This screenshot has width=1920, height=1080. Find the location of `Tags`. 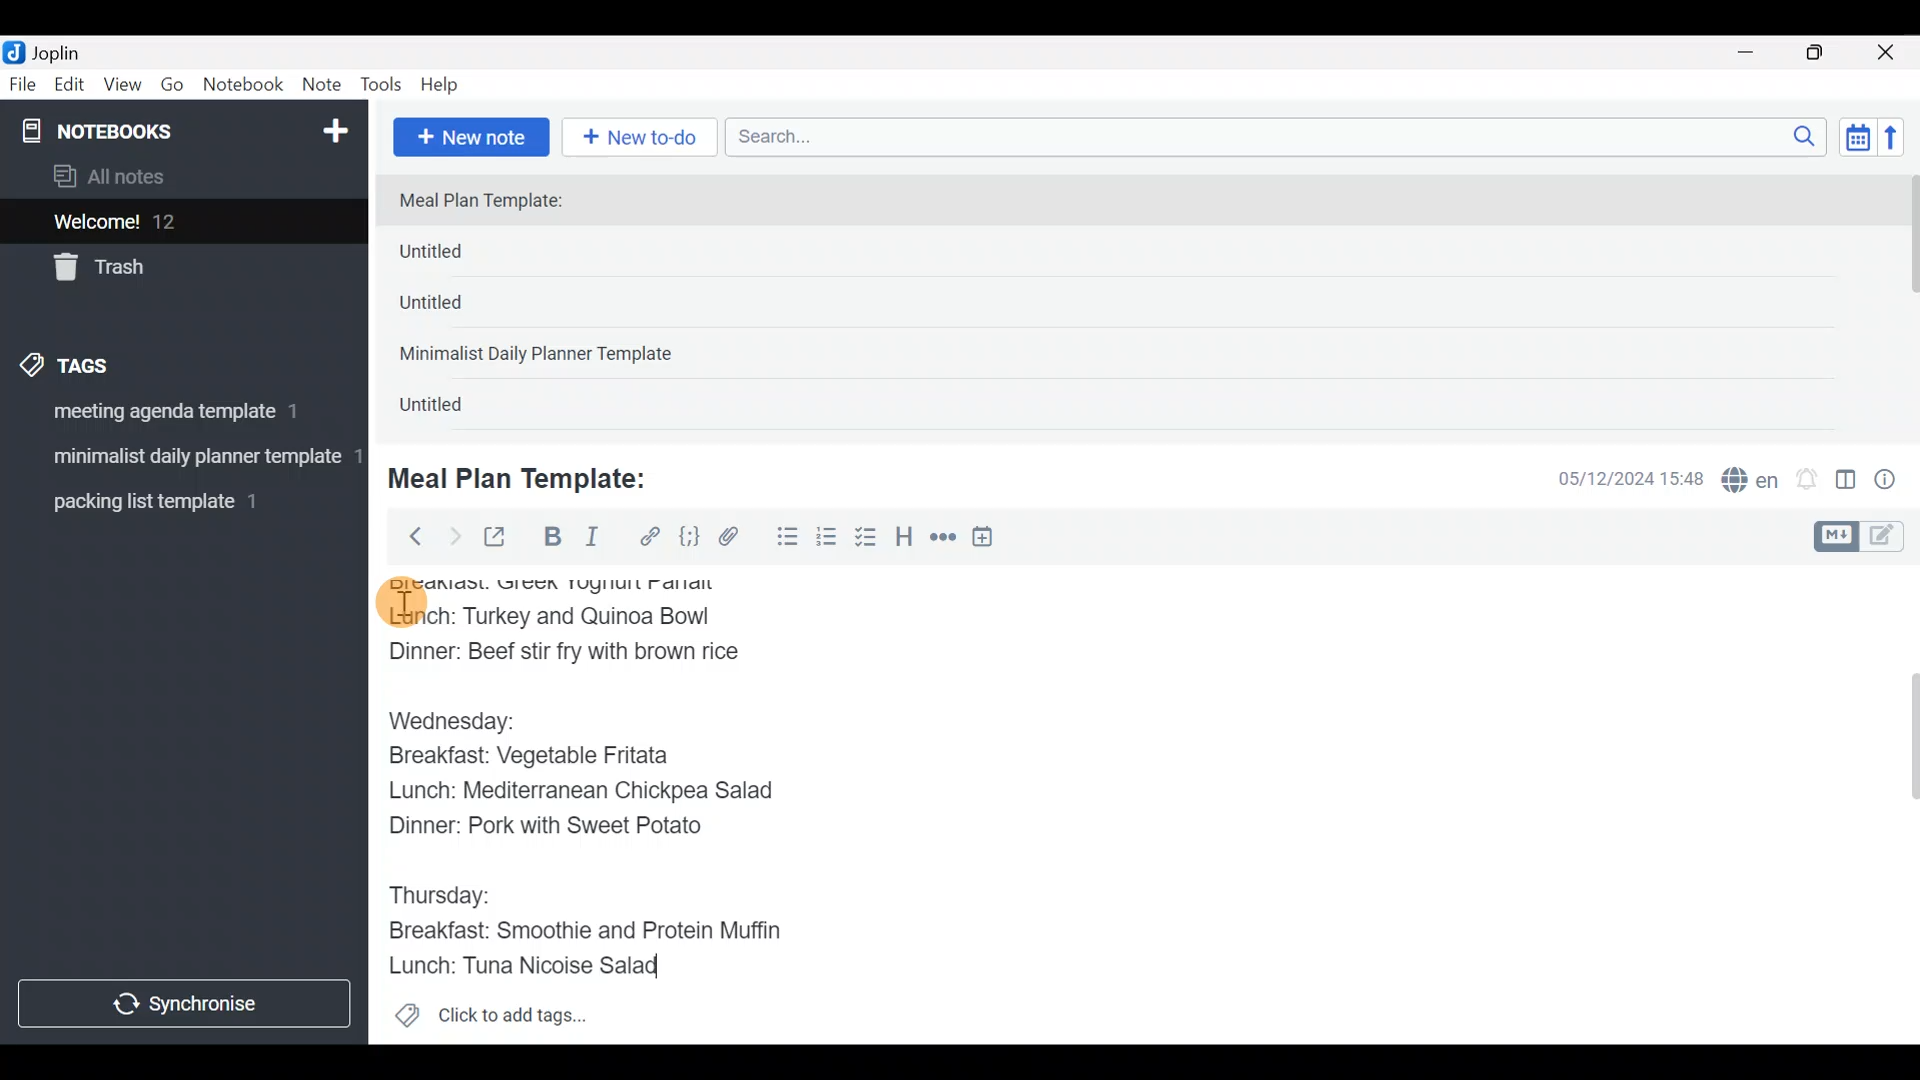

Tags is located at coordinates (112, 362).